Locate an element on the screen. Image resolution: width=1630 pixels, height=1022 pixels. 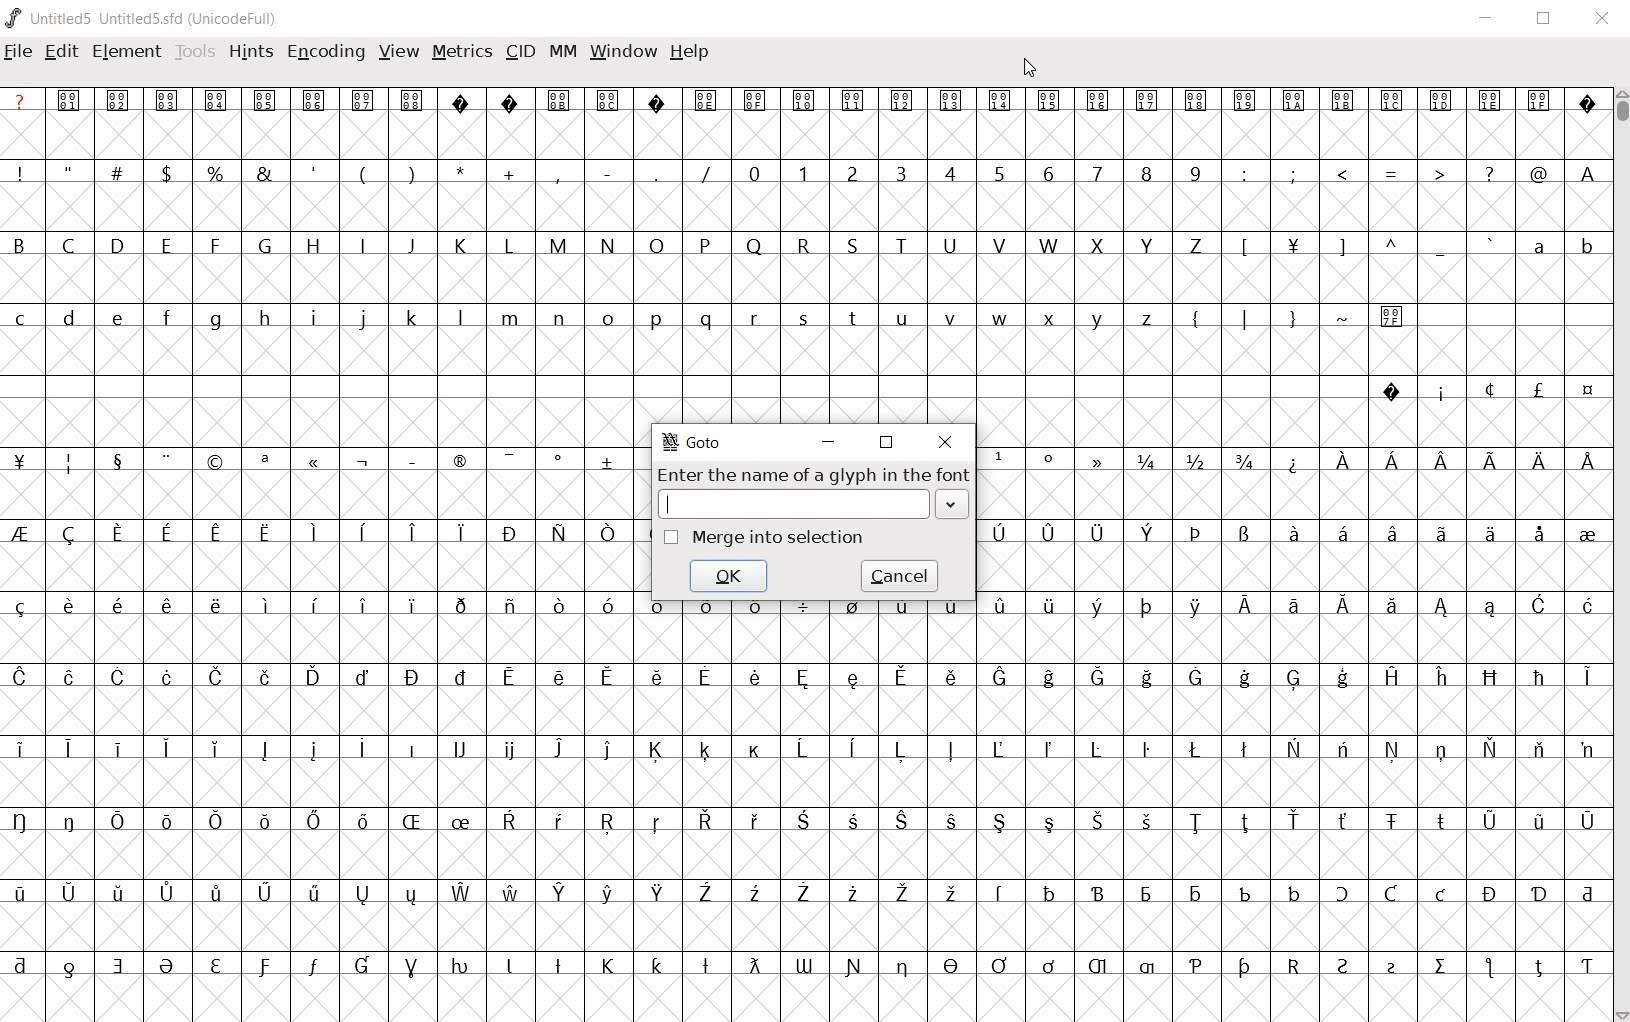
8 is located at coordinates (1145, 174).